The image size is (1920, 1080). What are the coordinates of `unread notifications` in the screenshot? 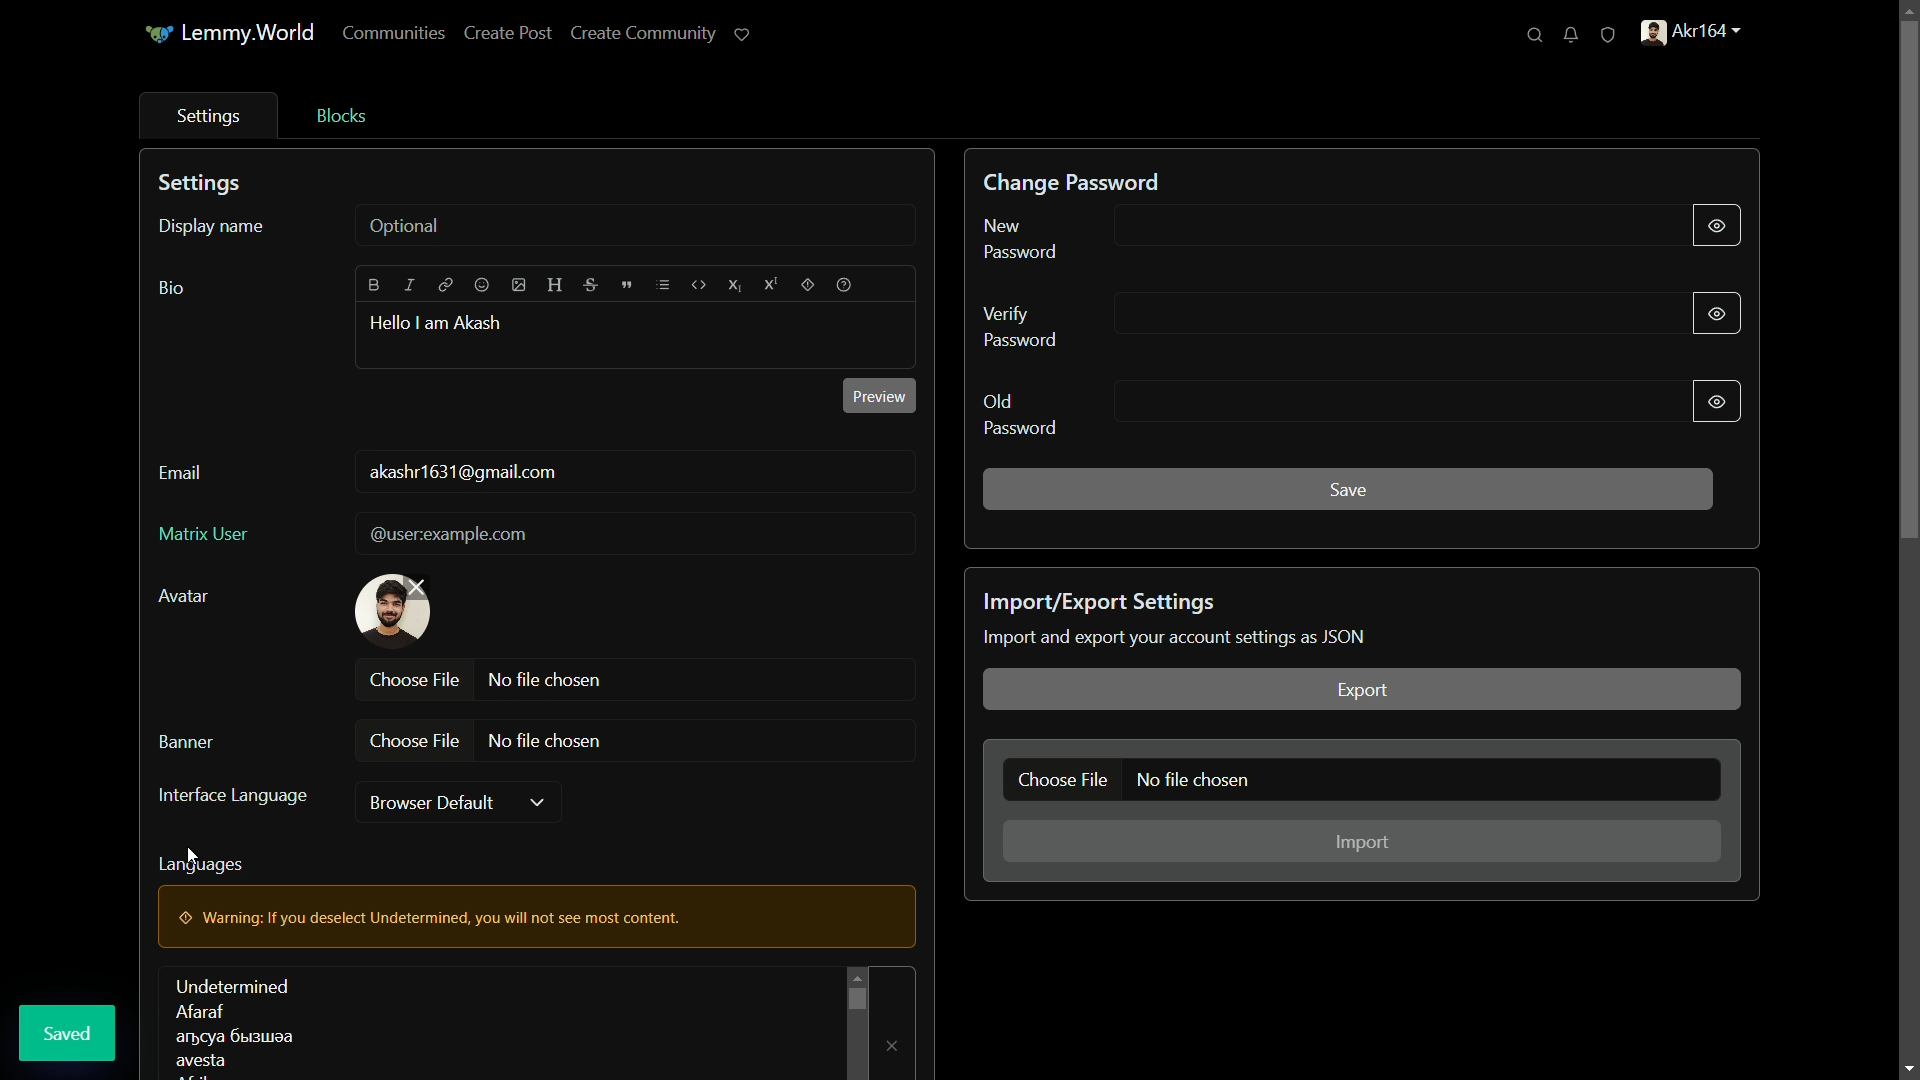 It's located at (1570, 34).